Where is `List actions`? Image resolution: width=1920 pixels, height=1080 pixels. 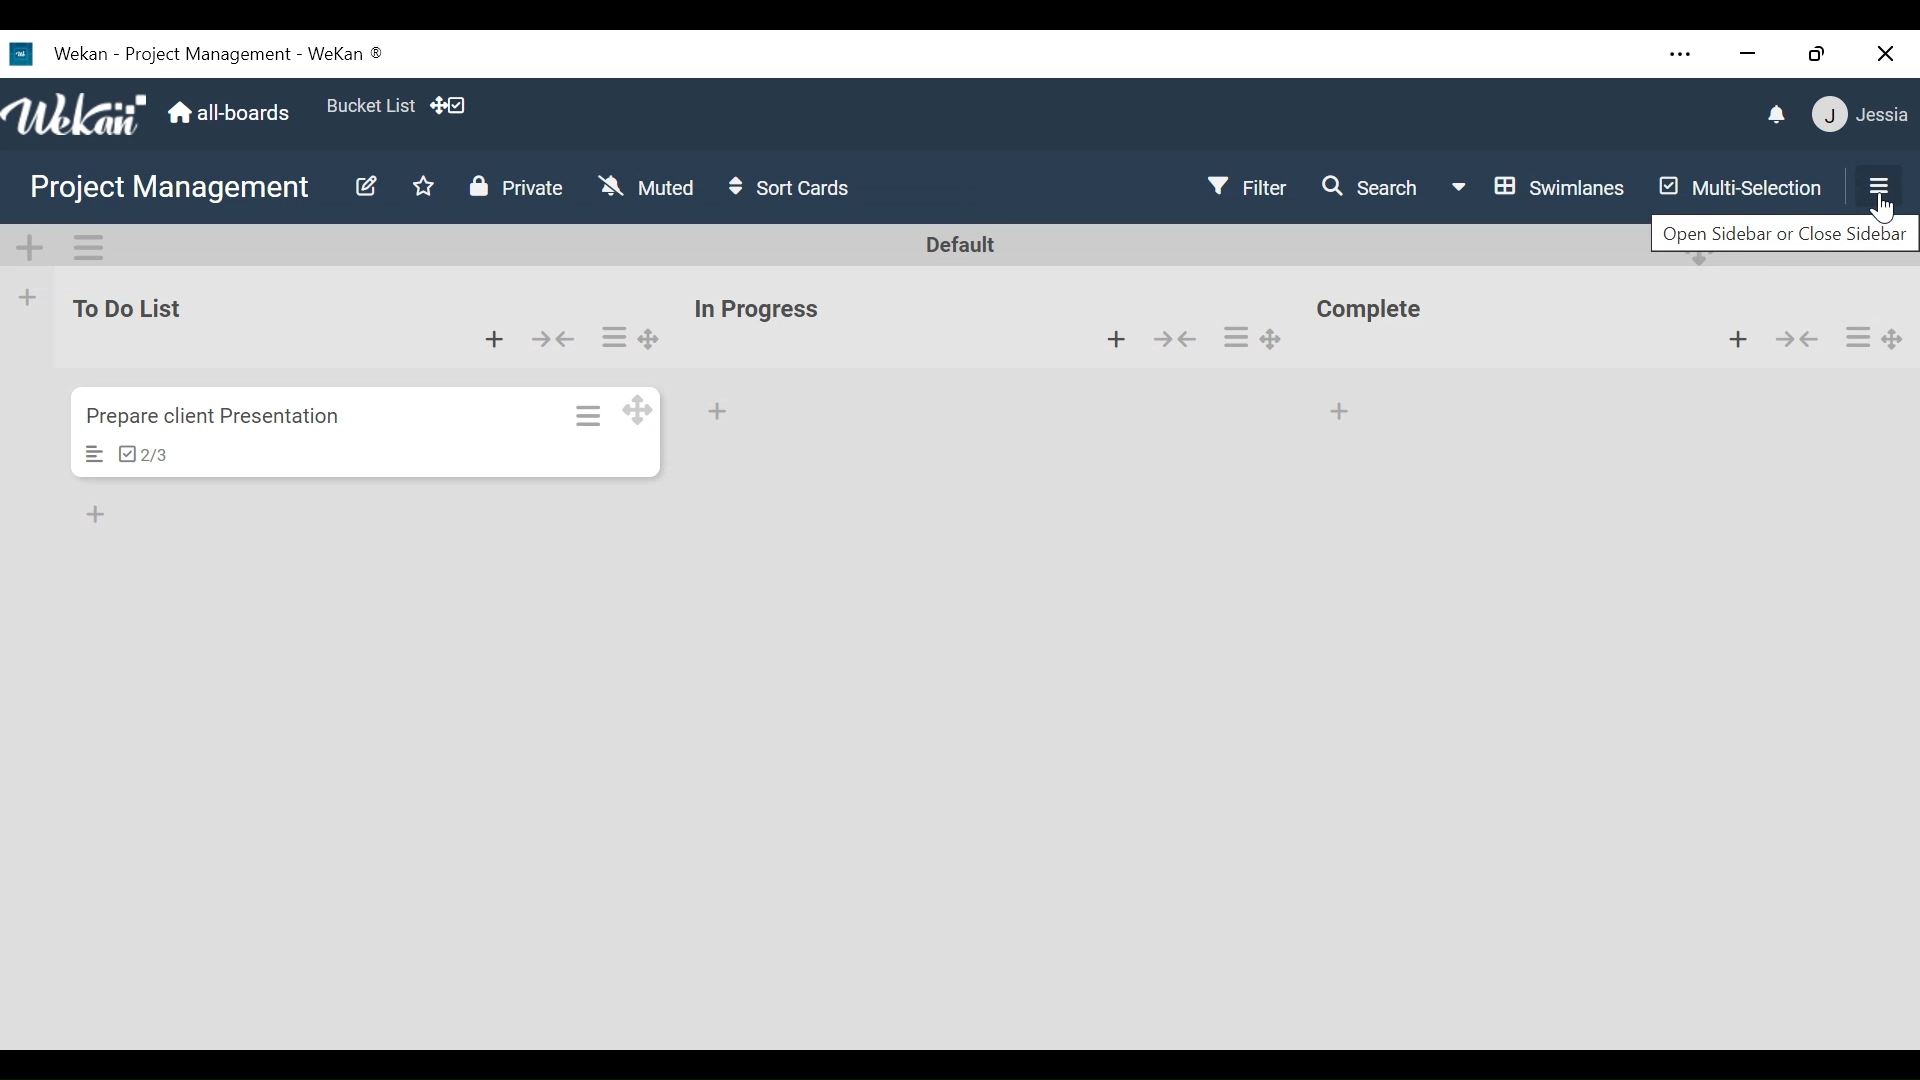 List actions is located at coordinates (614, 336).